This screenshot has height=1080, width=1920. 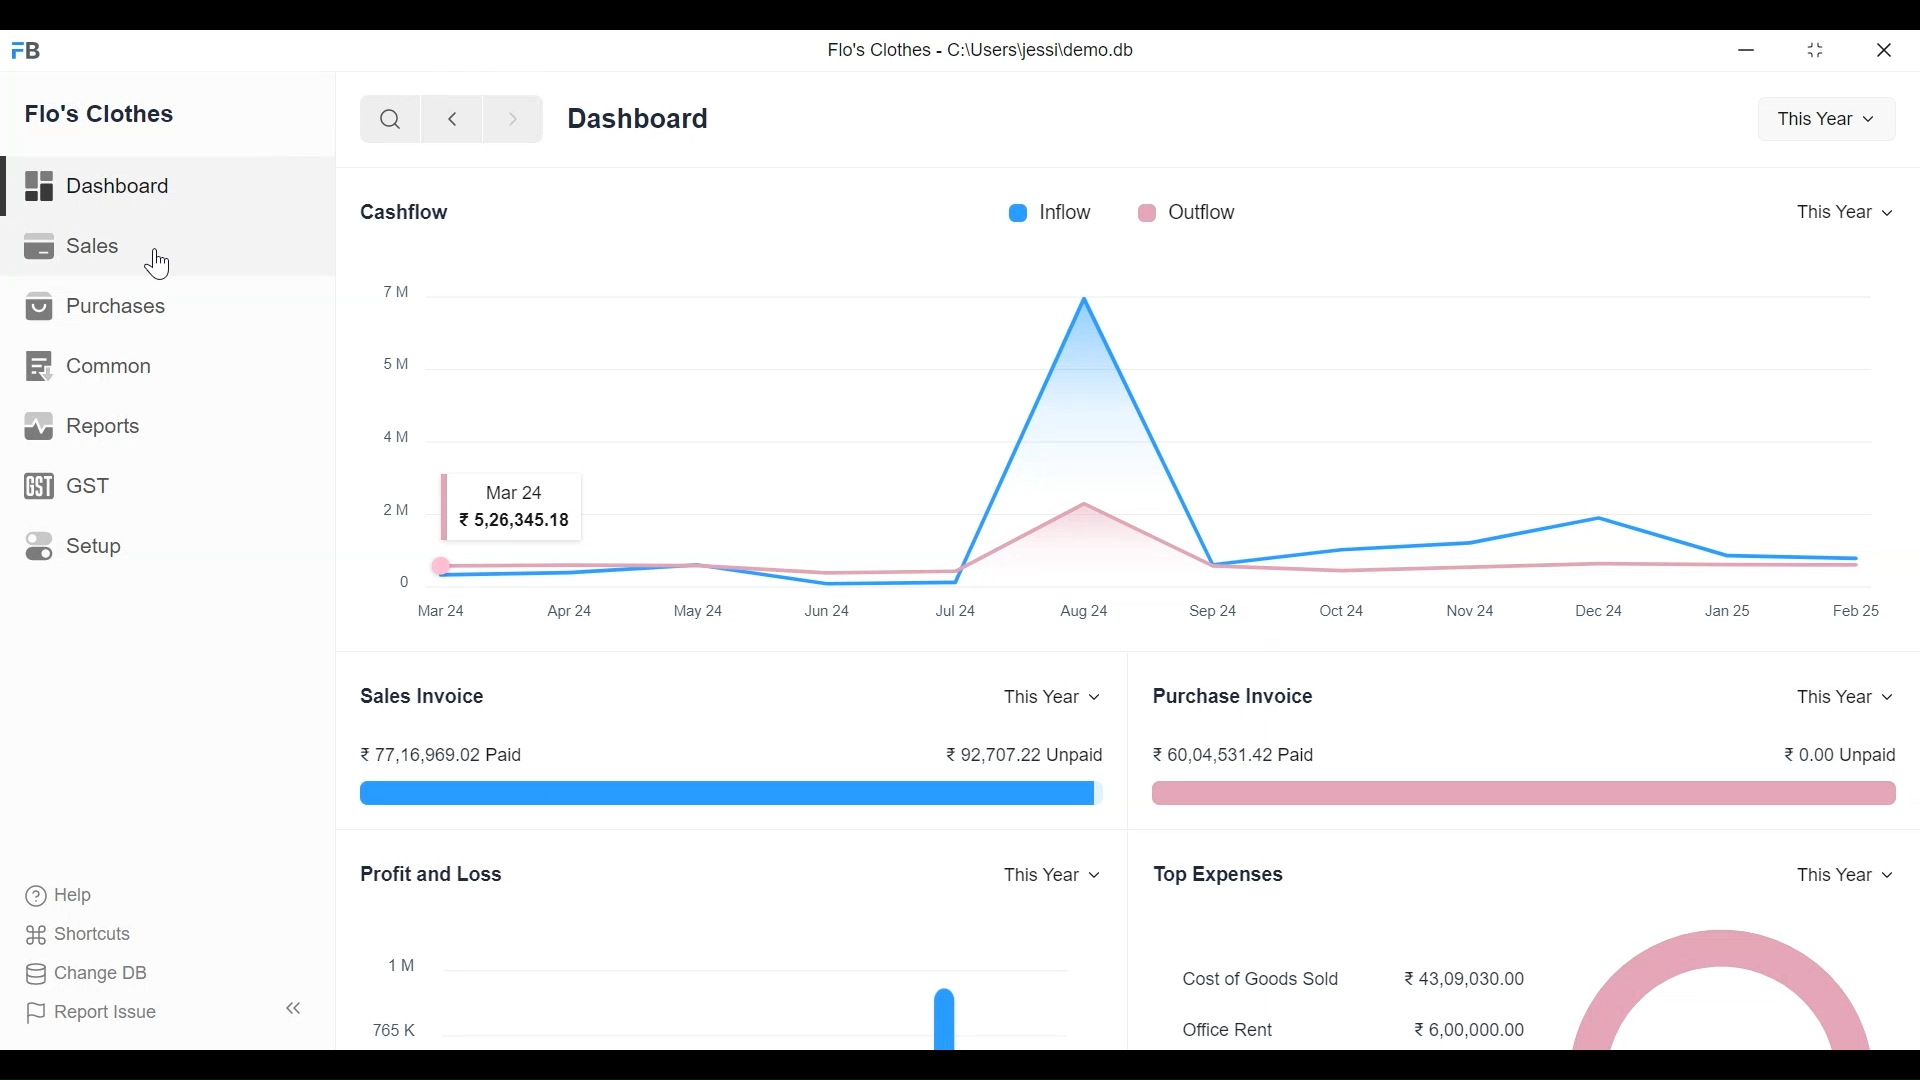 I want to click on Profit and Loss, so click(x=432, y=874).